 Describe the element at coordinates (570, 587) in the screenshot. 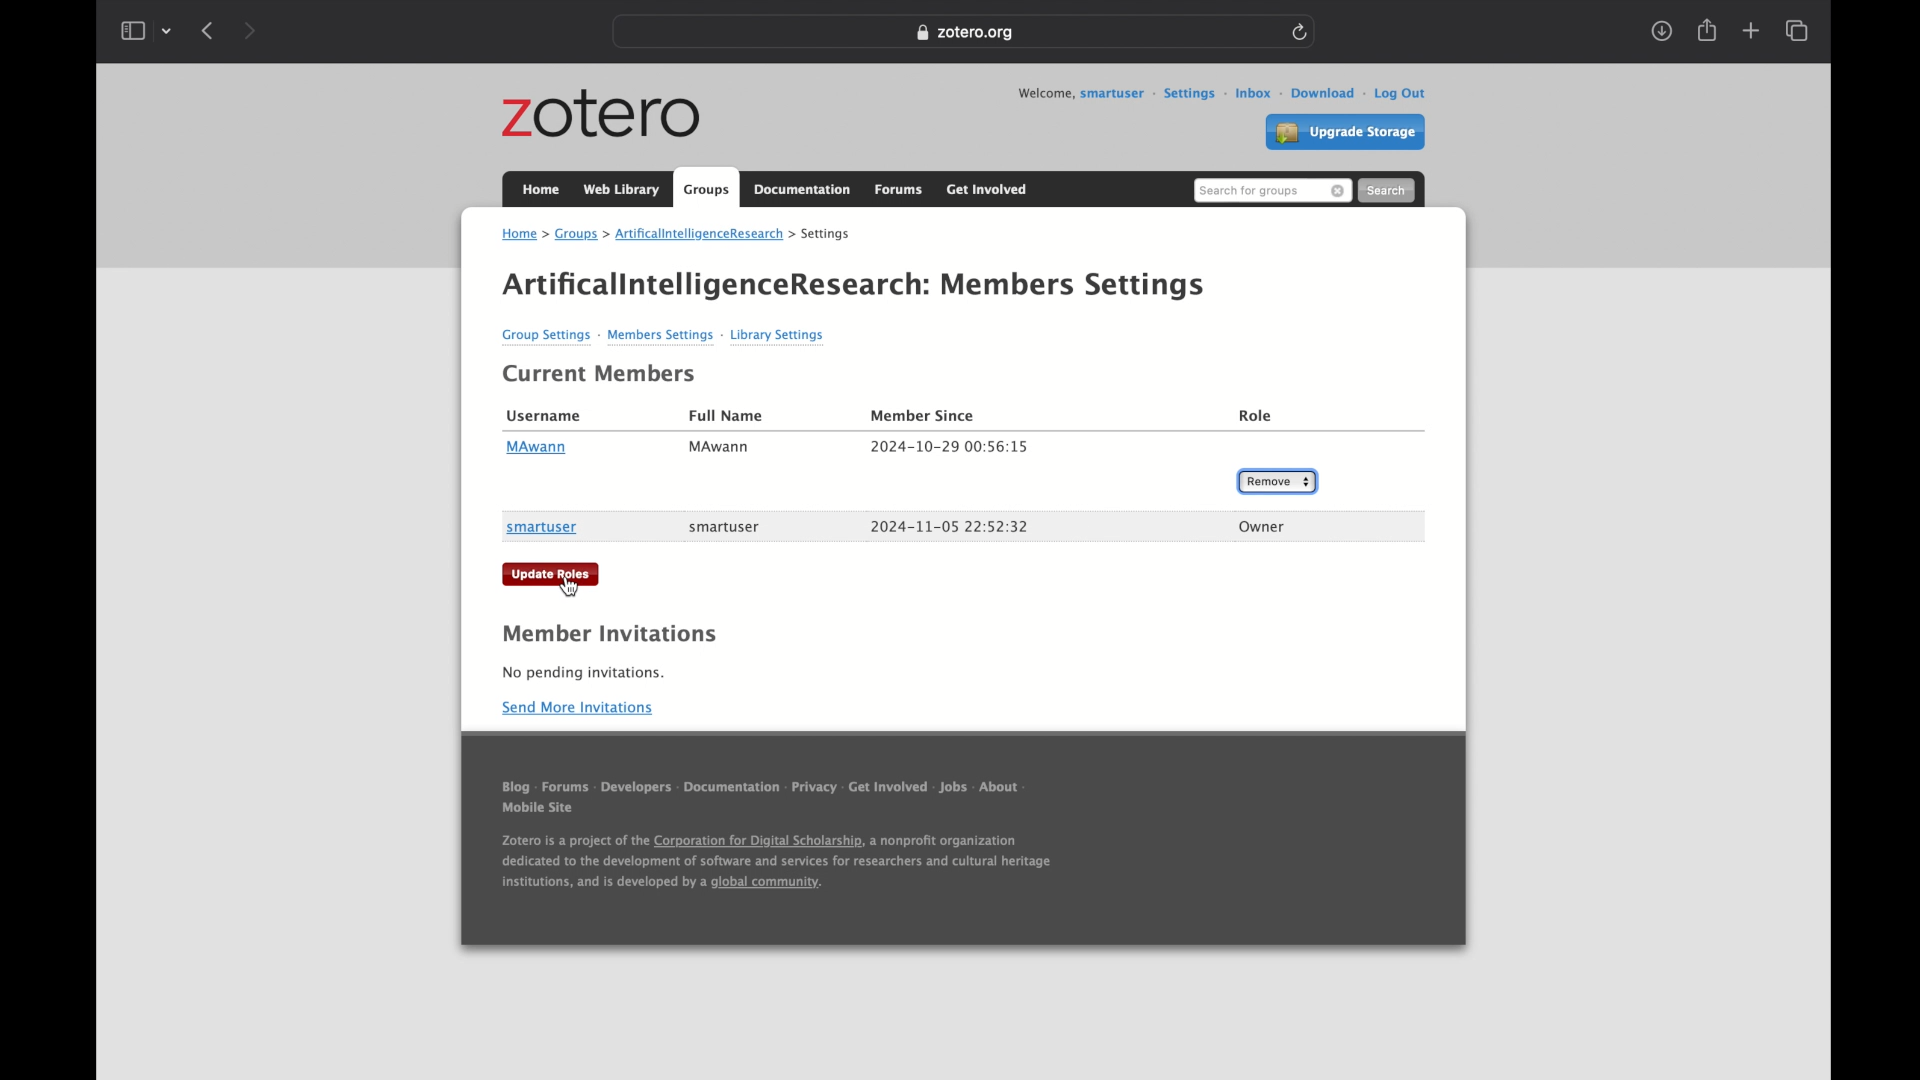

I see `cursor` at that location.